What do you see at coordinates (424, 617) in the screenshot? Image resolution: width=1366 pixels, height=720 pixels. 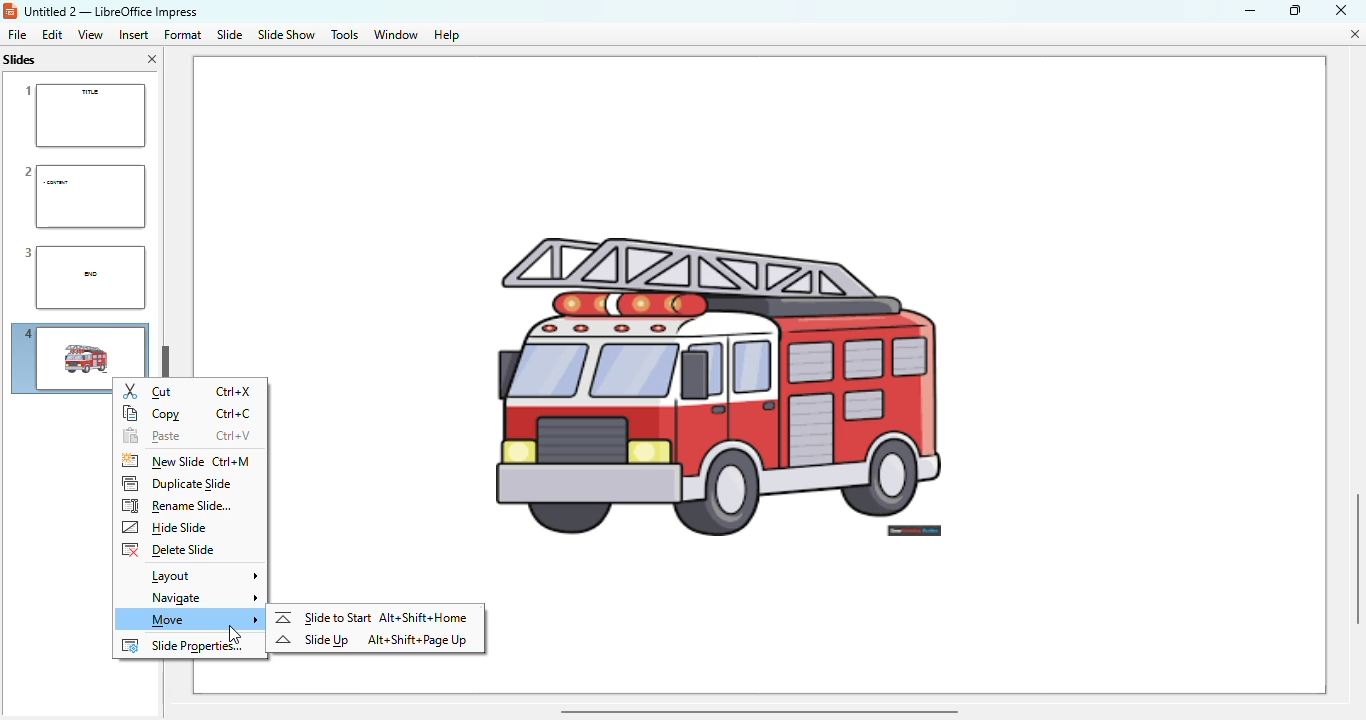 I see `shortcut for slide to start` at bounding box center [424, 617].